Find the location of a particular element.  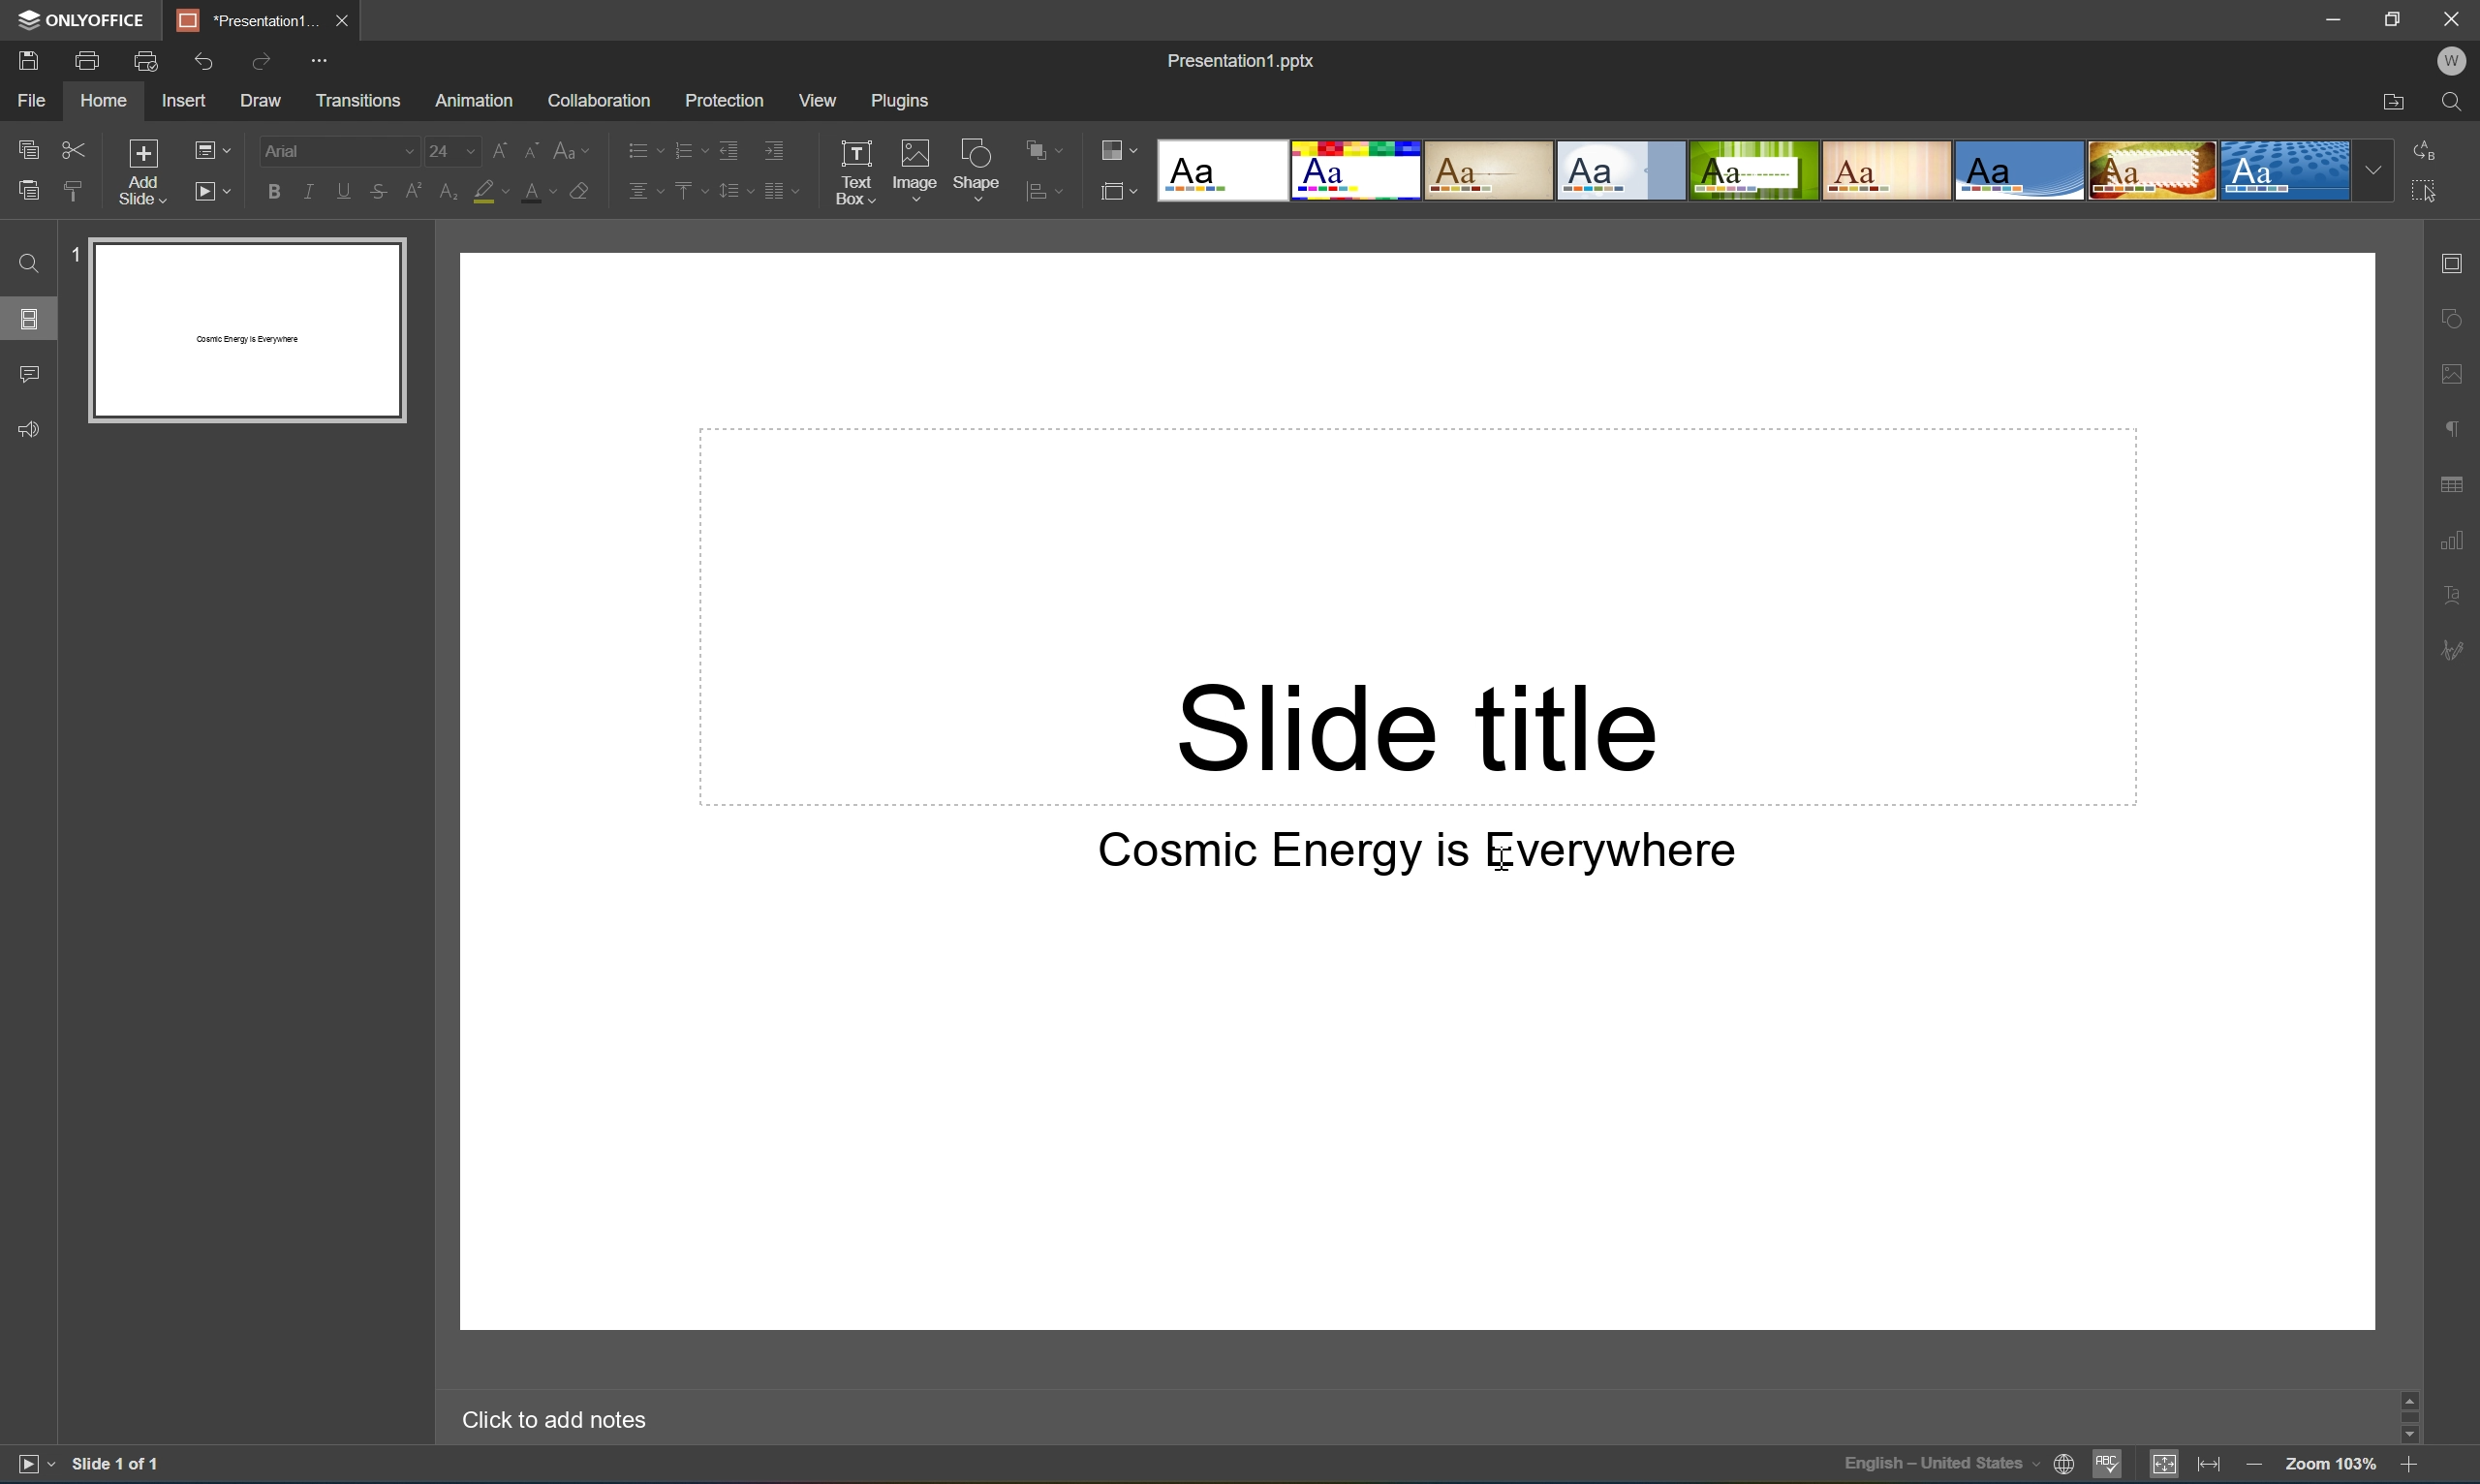

Fit to slide is located at coordinates (2164, 1467).